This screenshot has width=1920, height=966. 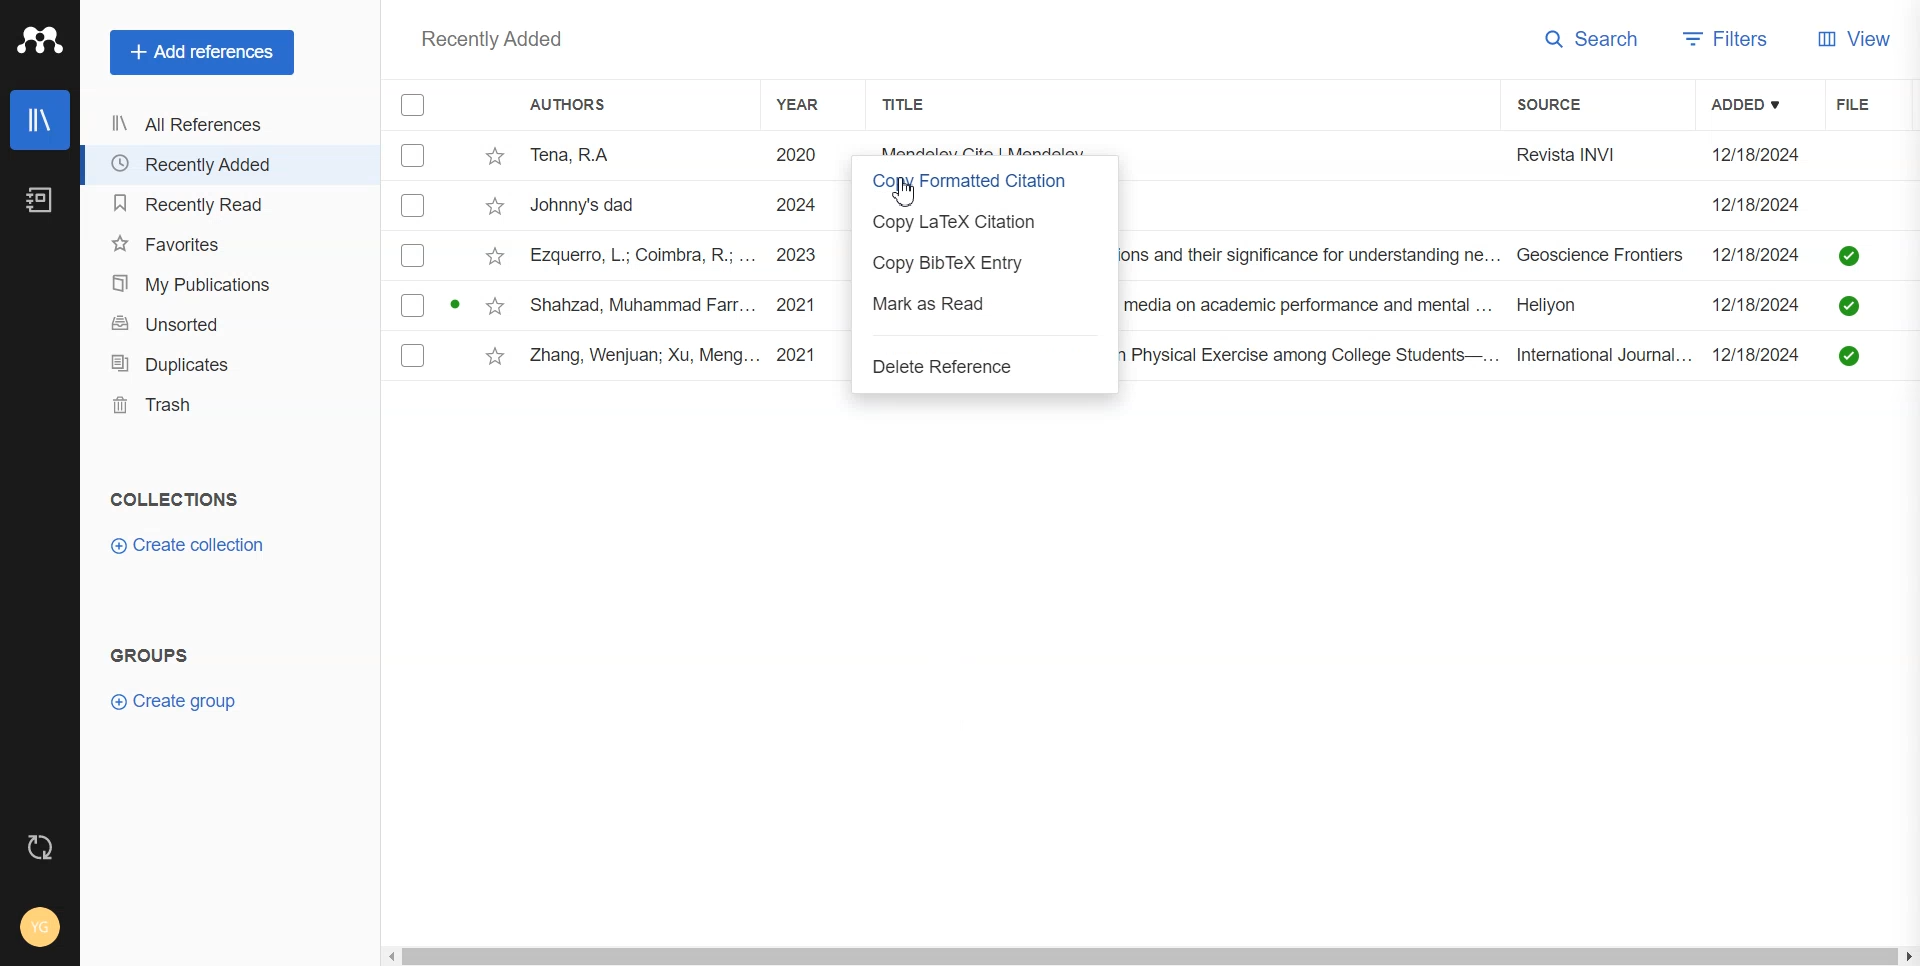 What do you see at coordinates (150, 654) in the screenshot?
I see `GROUPS` at bounding box center [150, 654].